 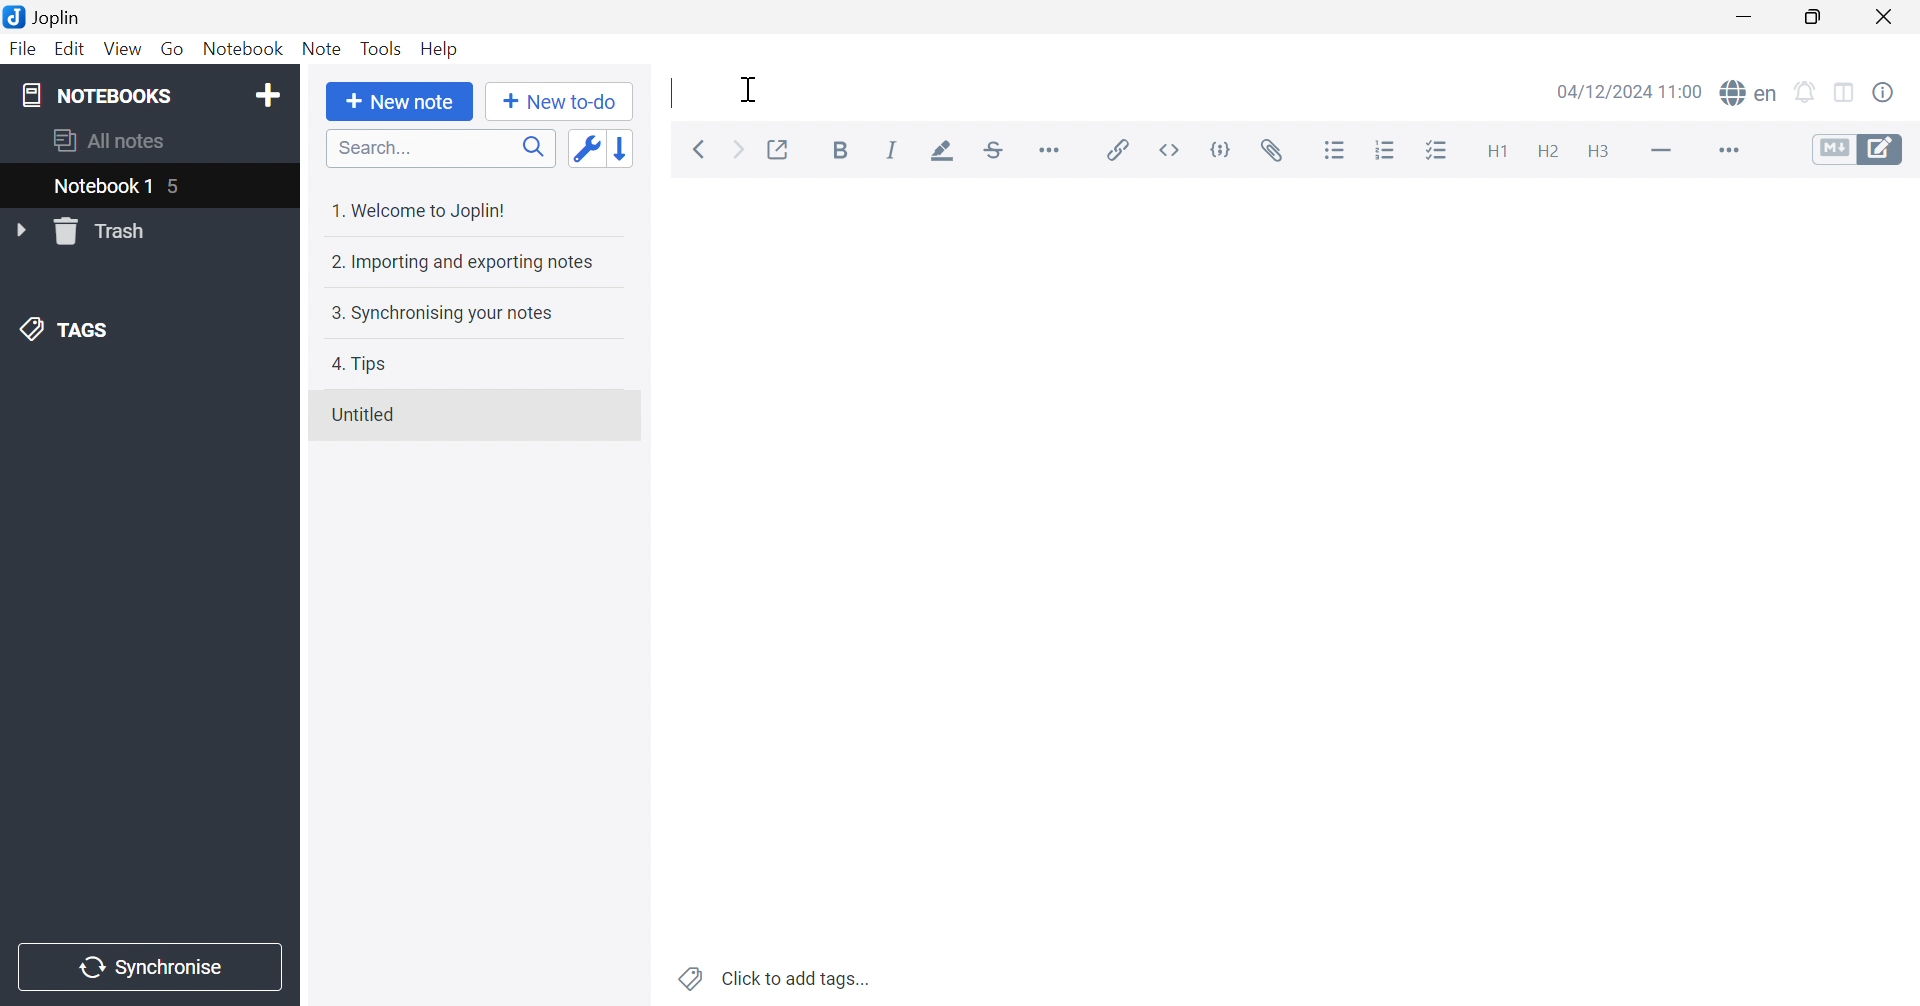 What do you see at coordinates (1731, 152) in the screenshot?
I see `More` at bounding box center [1731, 152].